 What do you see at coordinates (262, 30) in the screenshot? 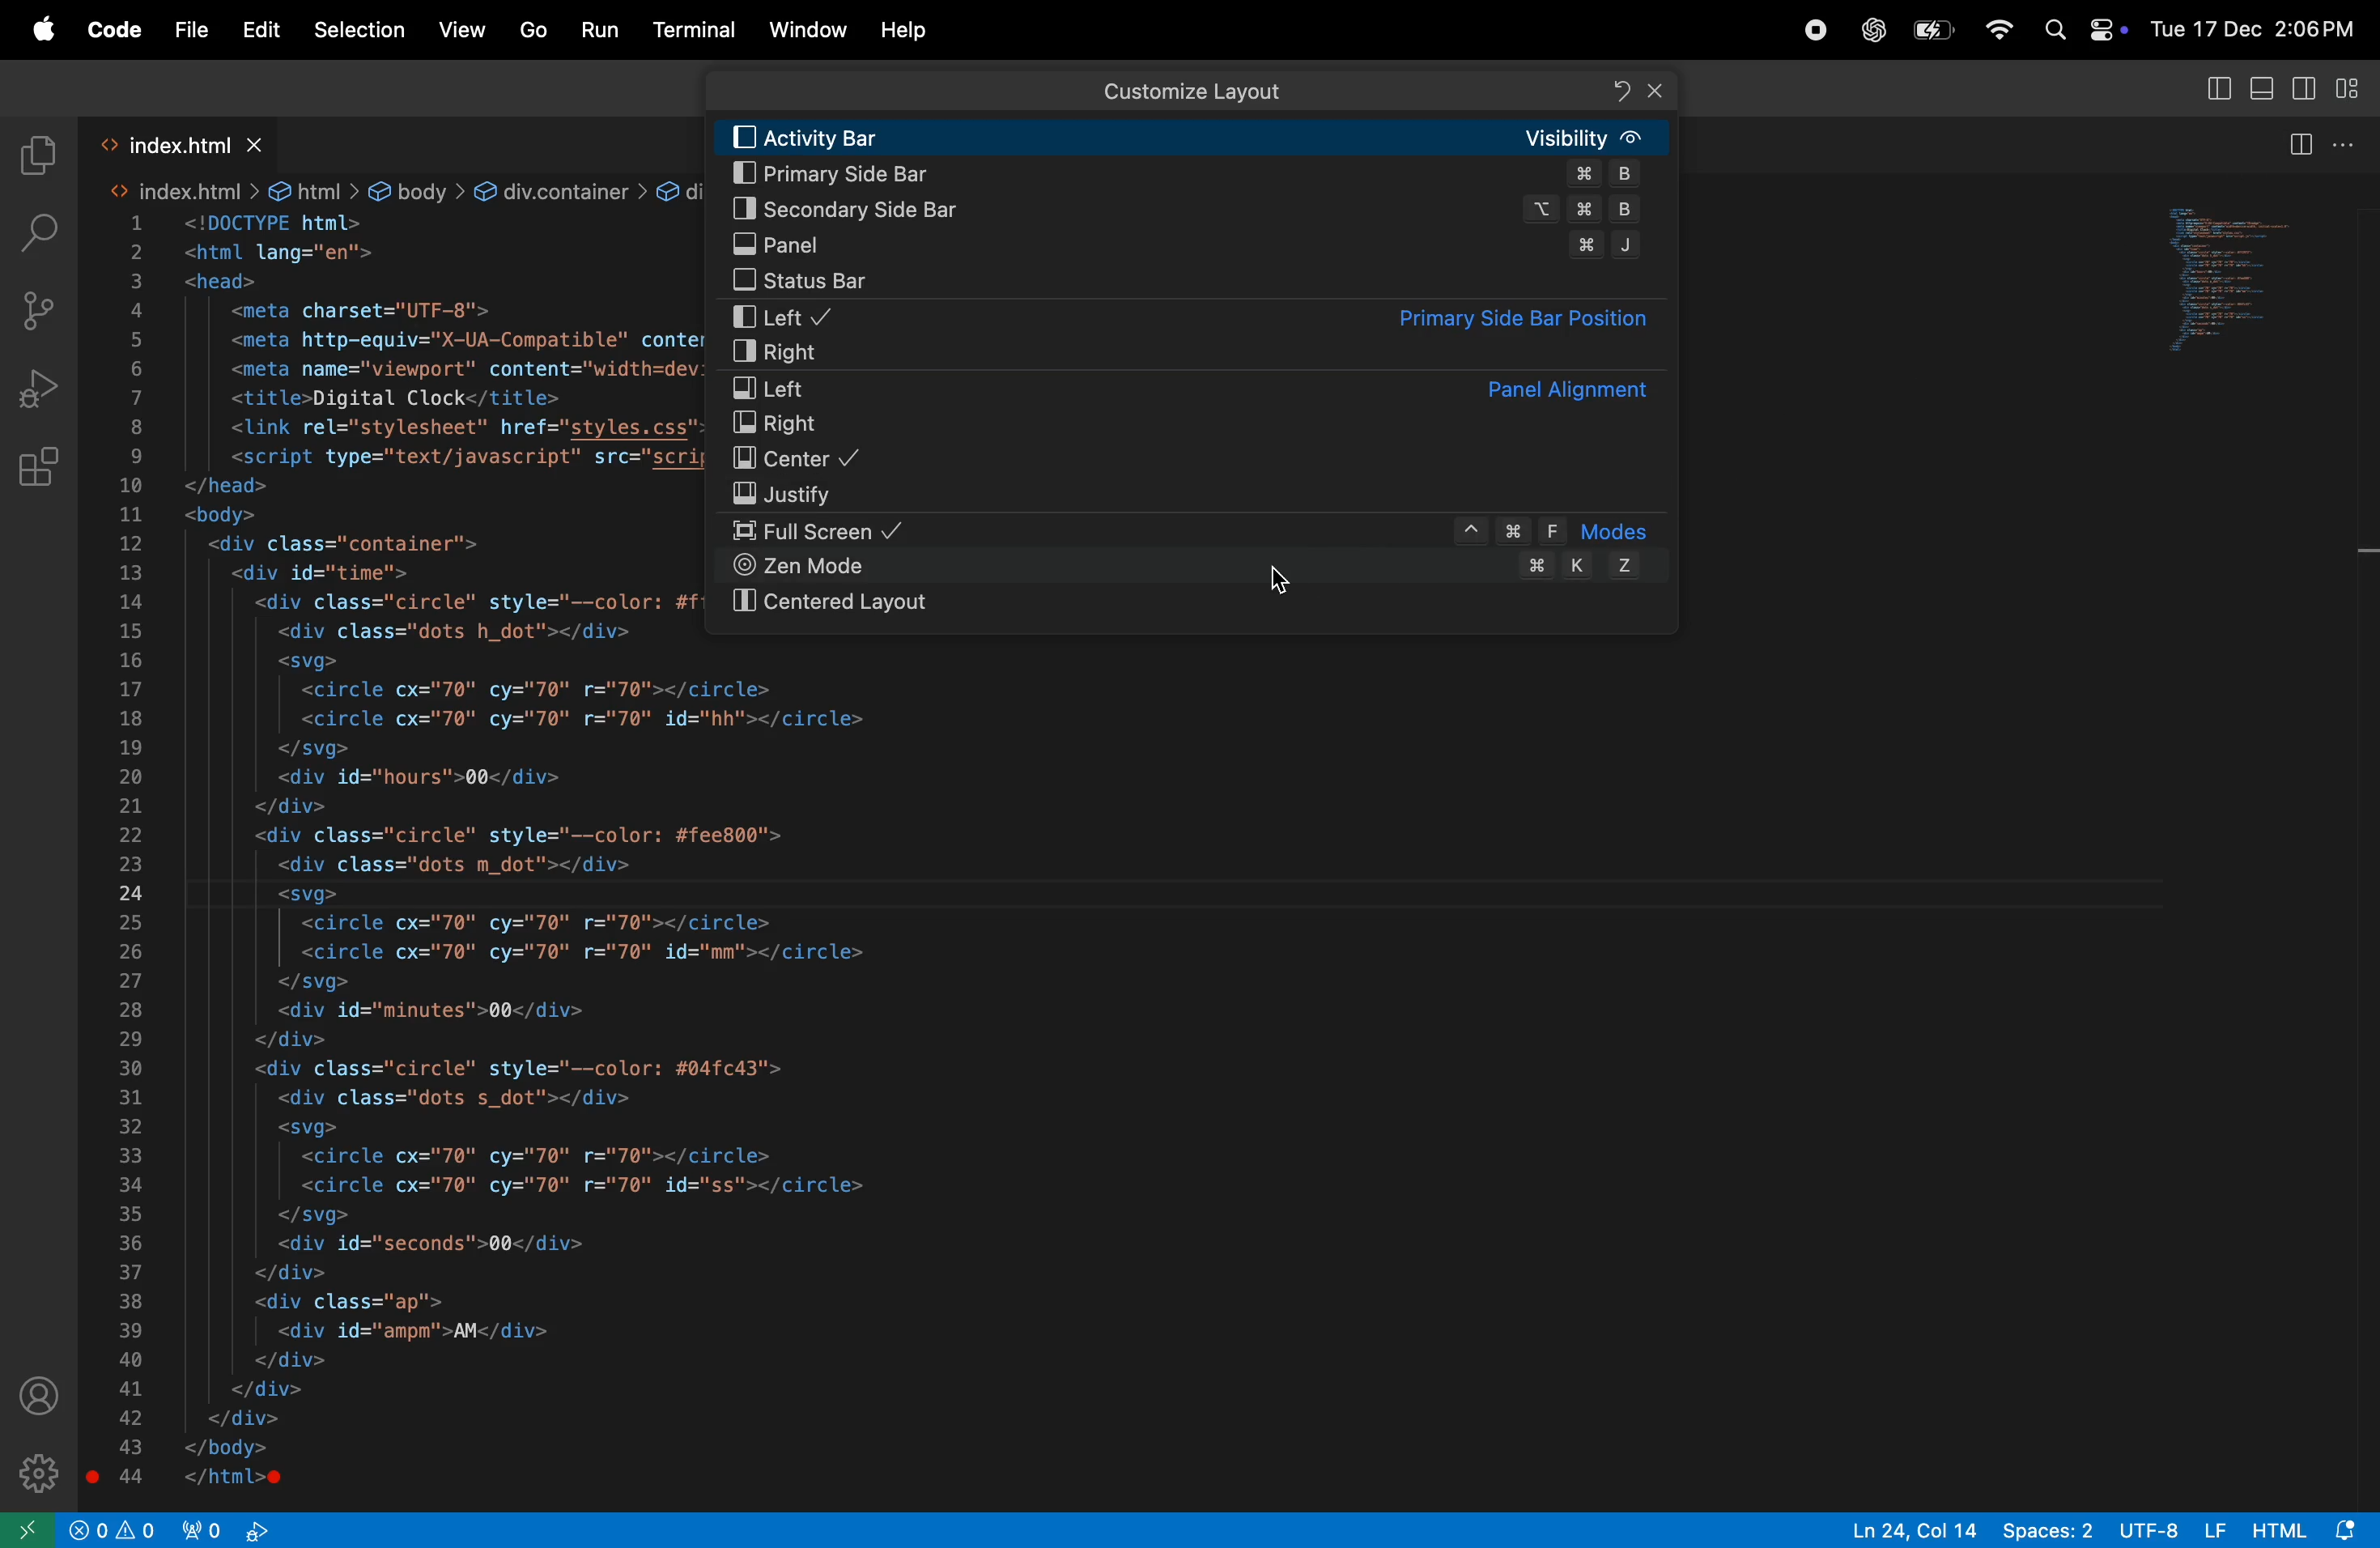
I see `edit` at bounding box center [262, 30].